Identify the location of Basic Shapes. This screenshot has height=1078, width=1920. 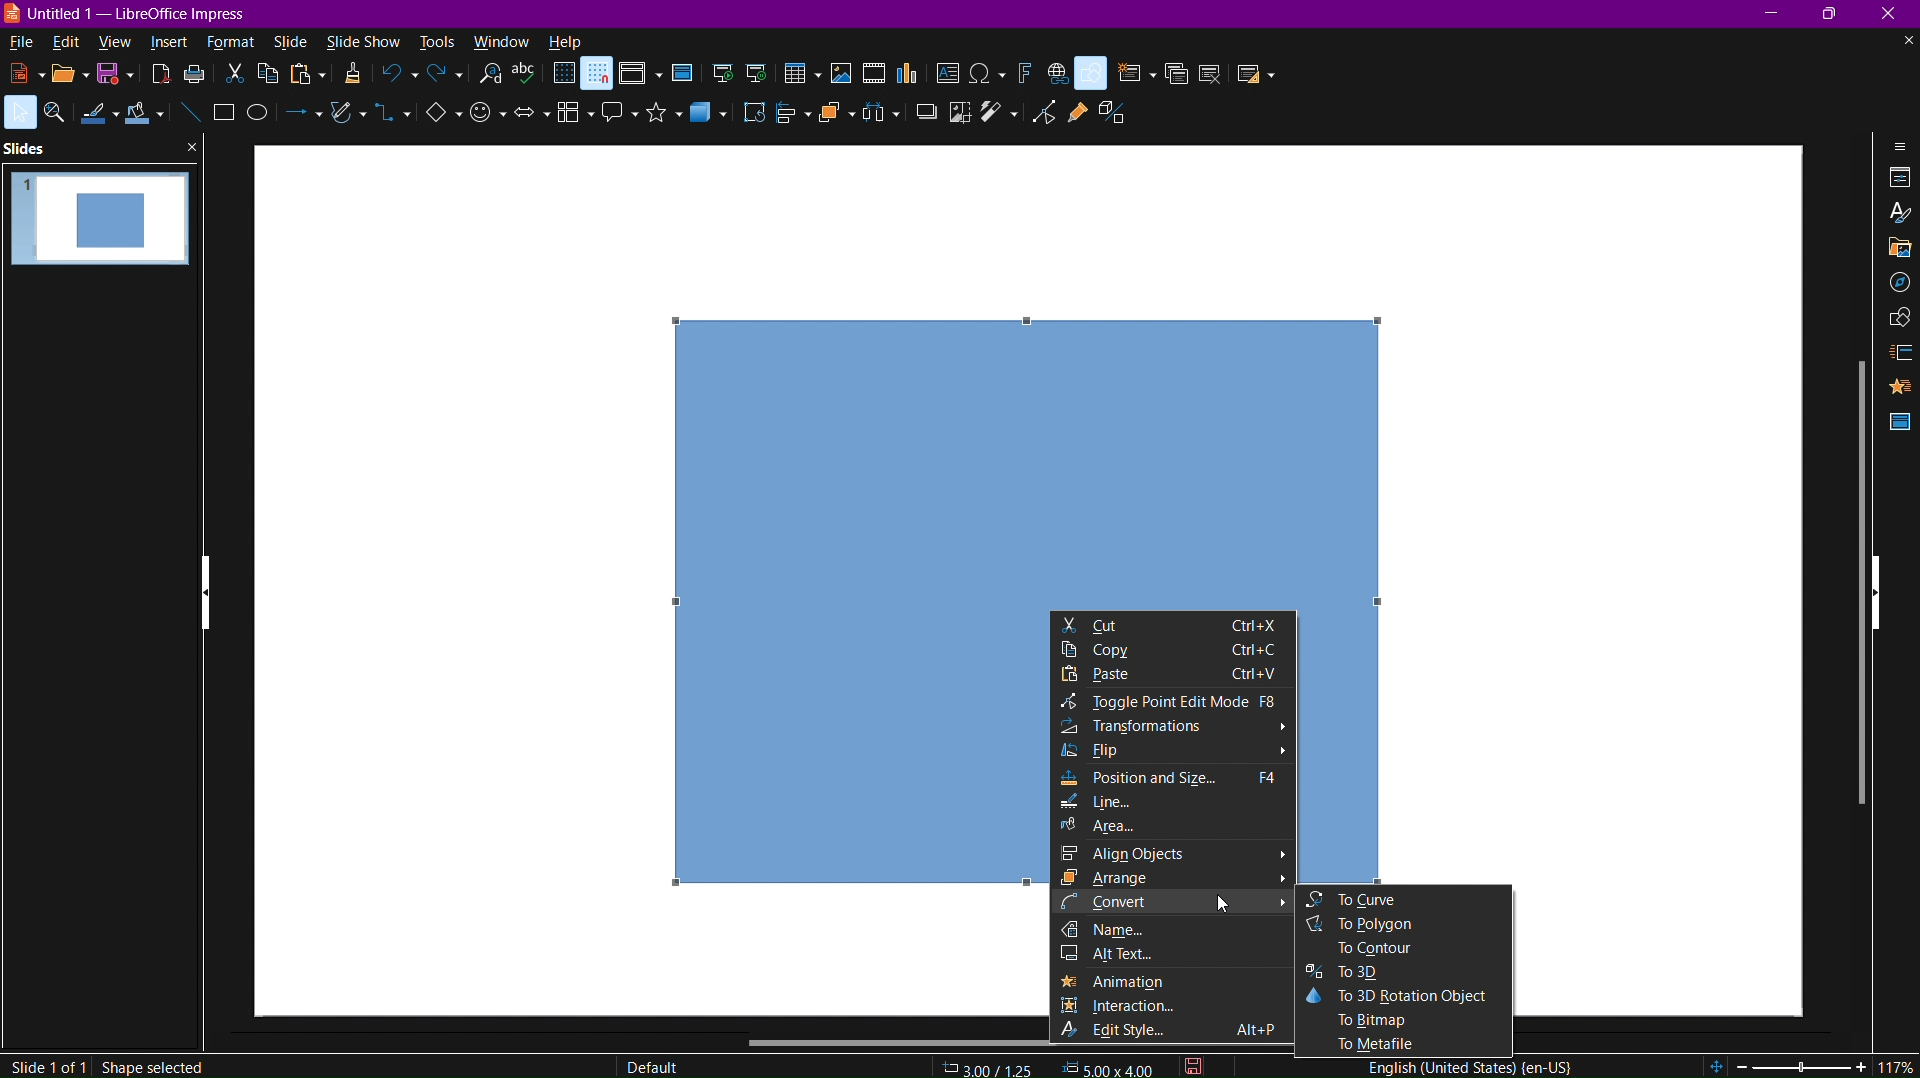
(1094, 73).